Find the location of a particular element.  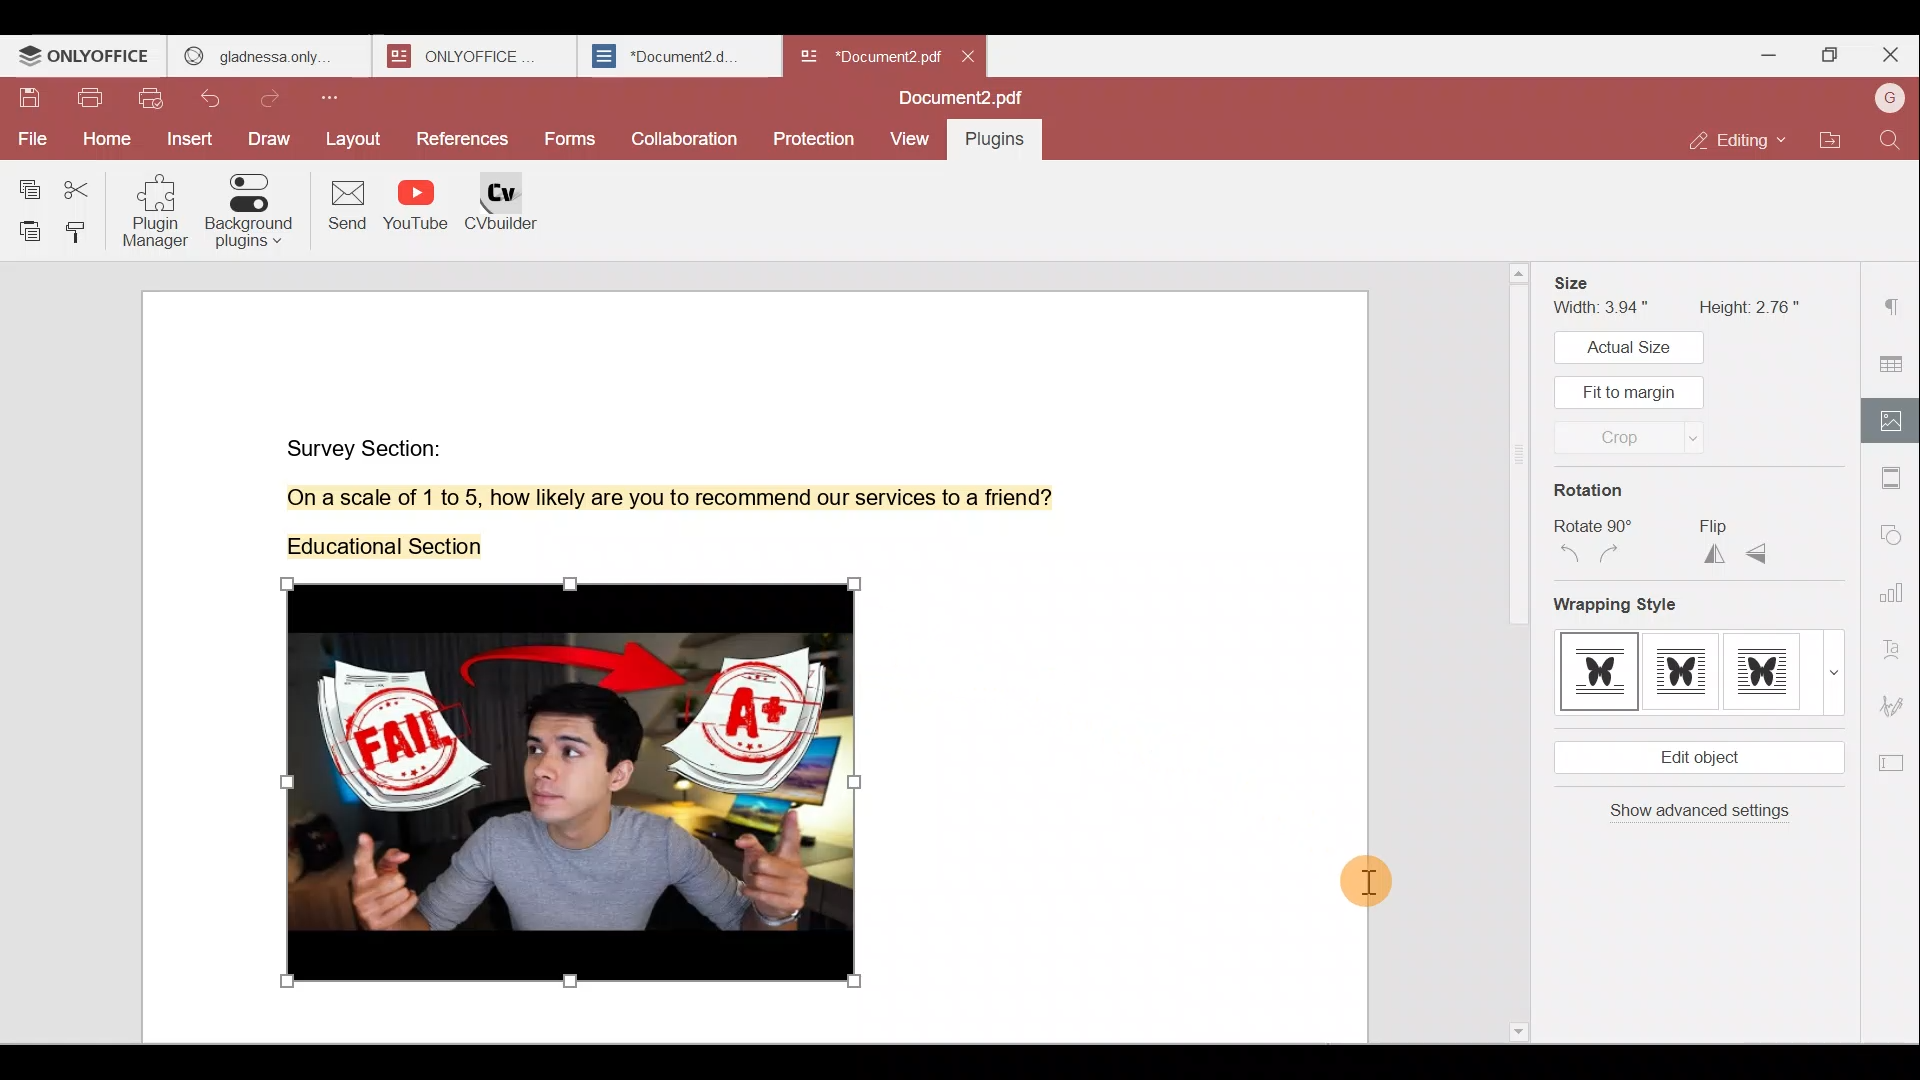

Fit to margin is located at coordinates (1626, 395).